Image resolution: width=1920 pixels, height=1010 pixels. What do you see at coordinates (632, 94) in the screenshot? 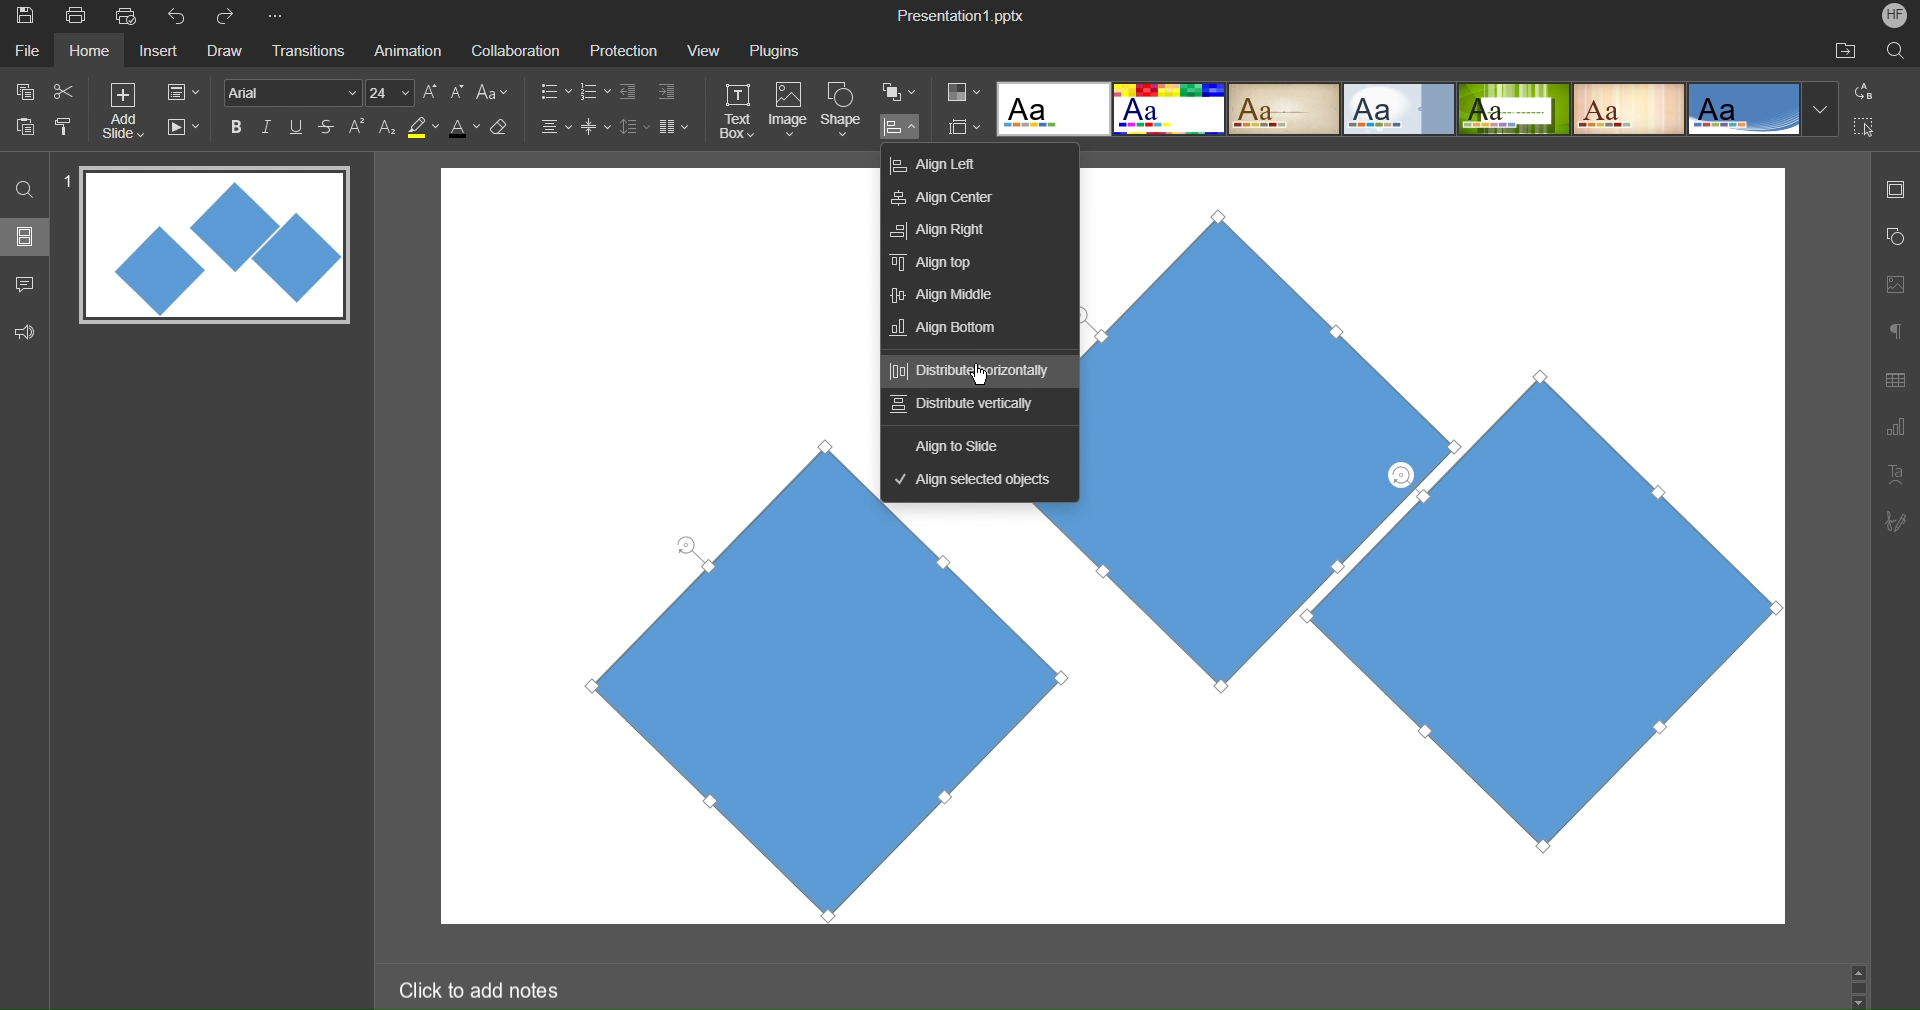
I see `Decrease indent` at bounding box center [632, 94].